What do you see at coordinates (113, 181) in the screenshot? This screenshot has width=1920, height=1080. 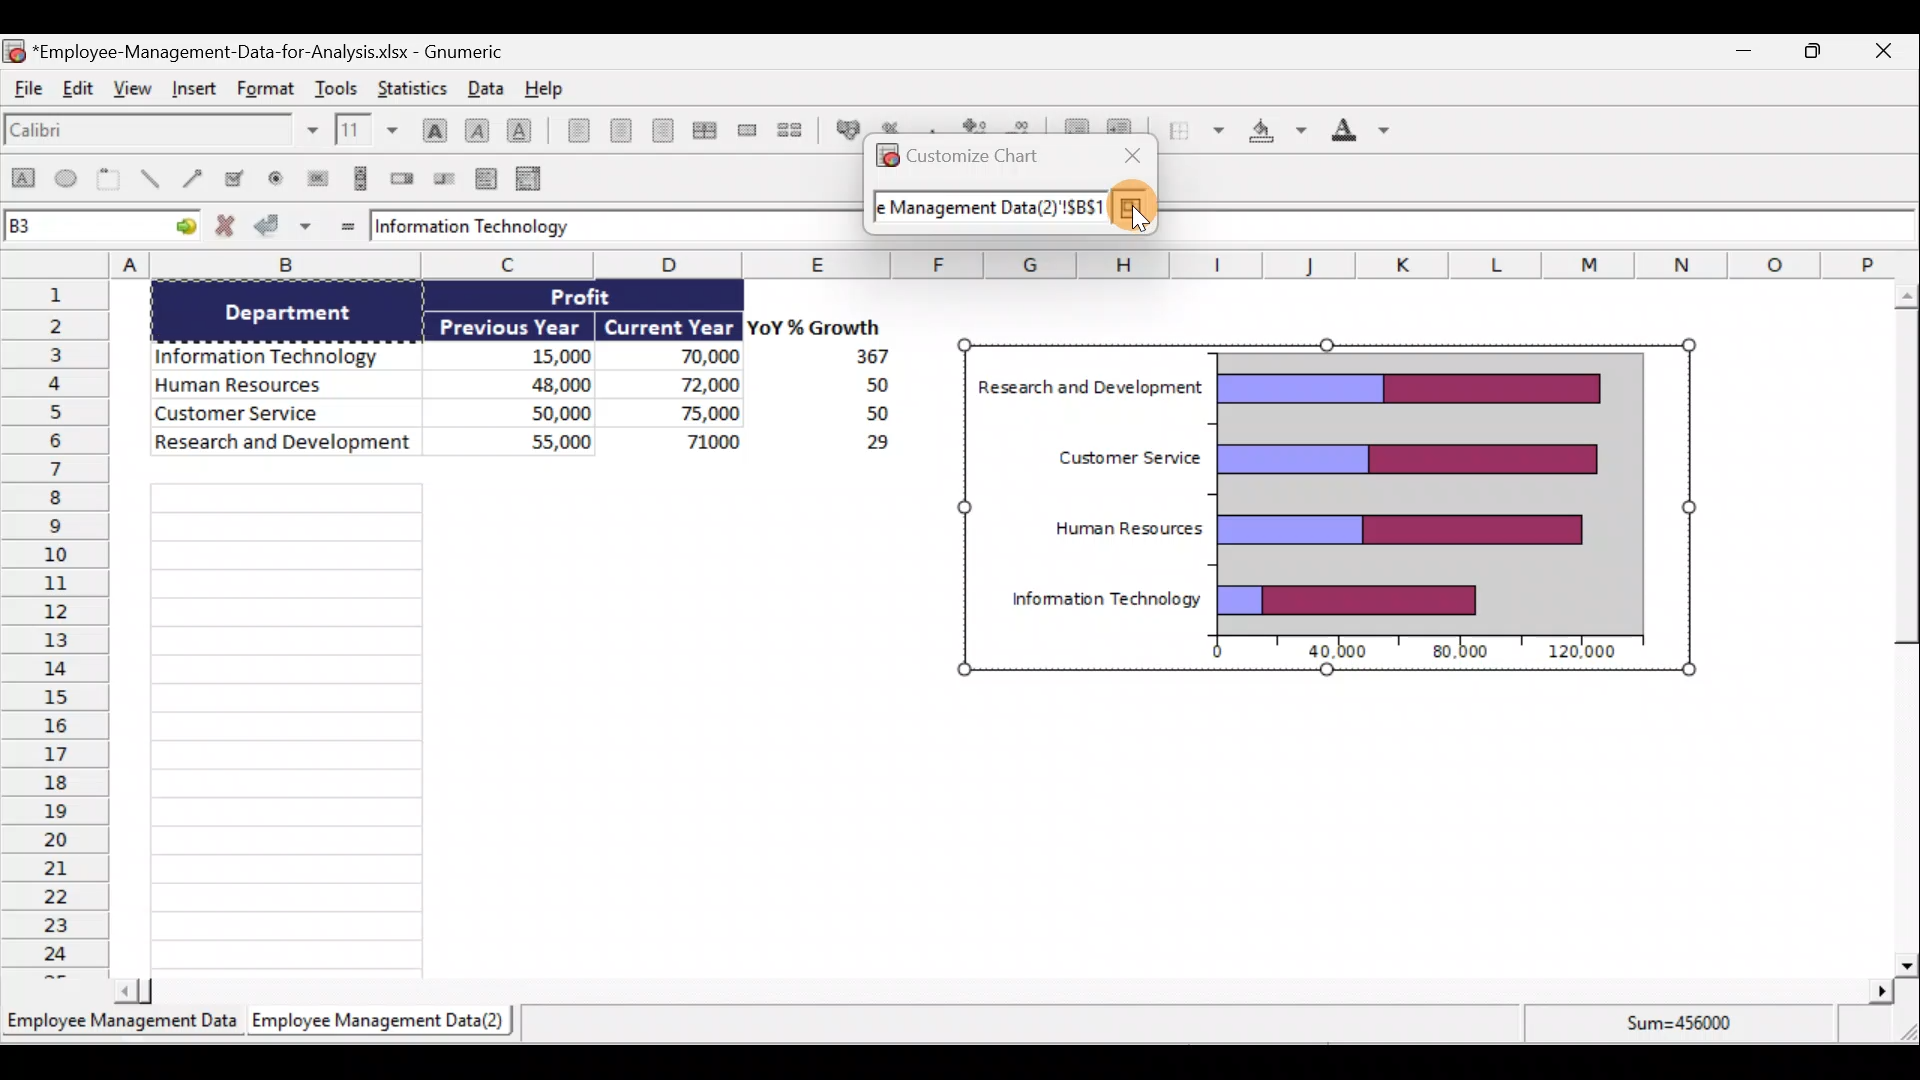 I see `Create a frame` at bounding box center [113, 181].